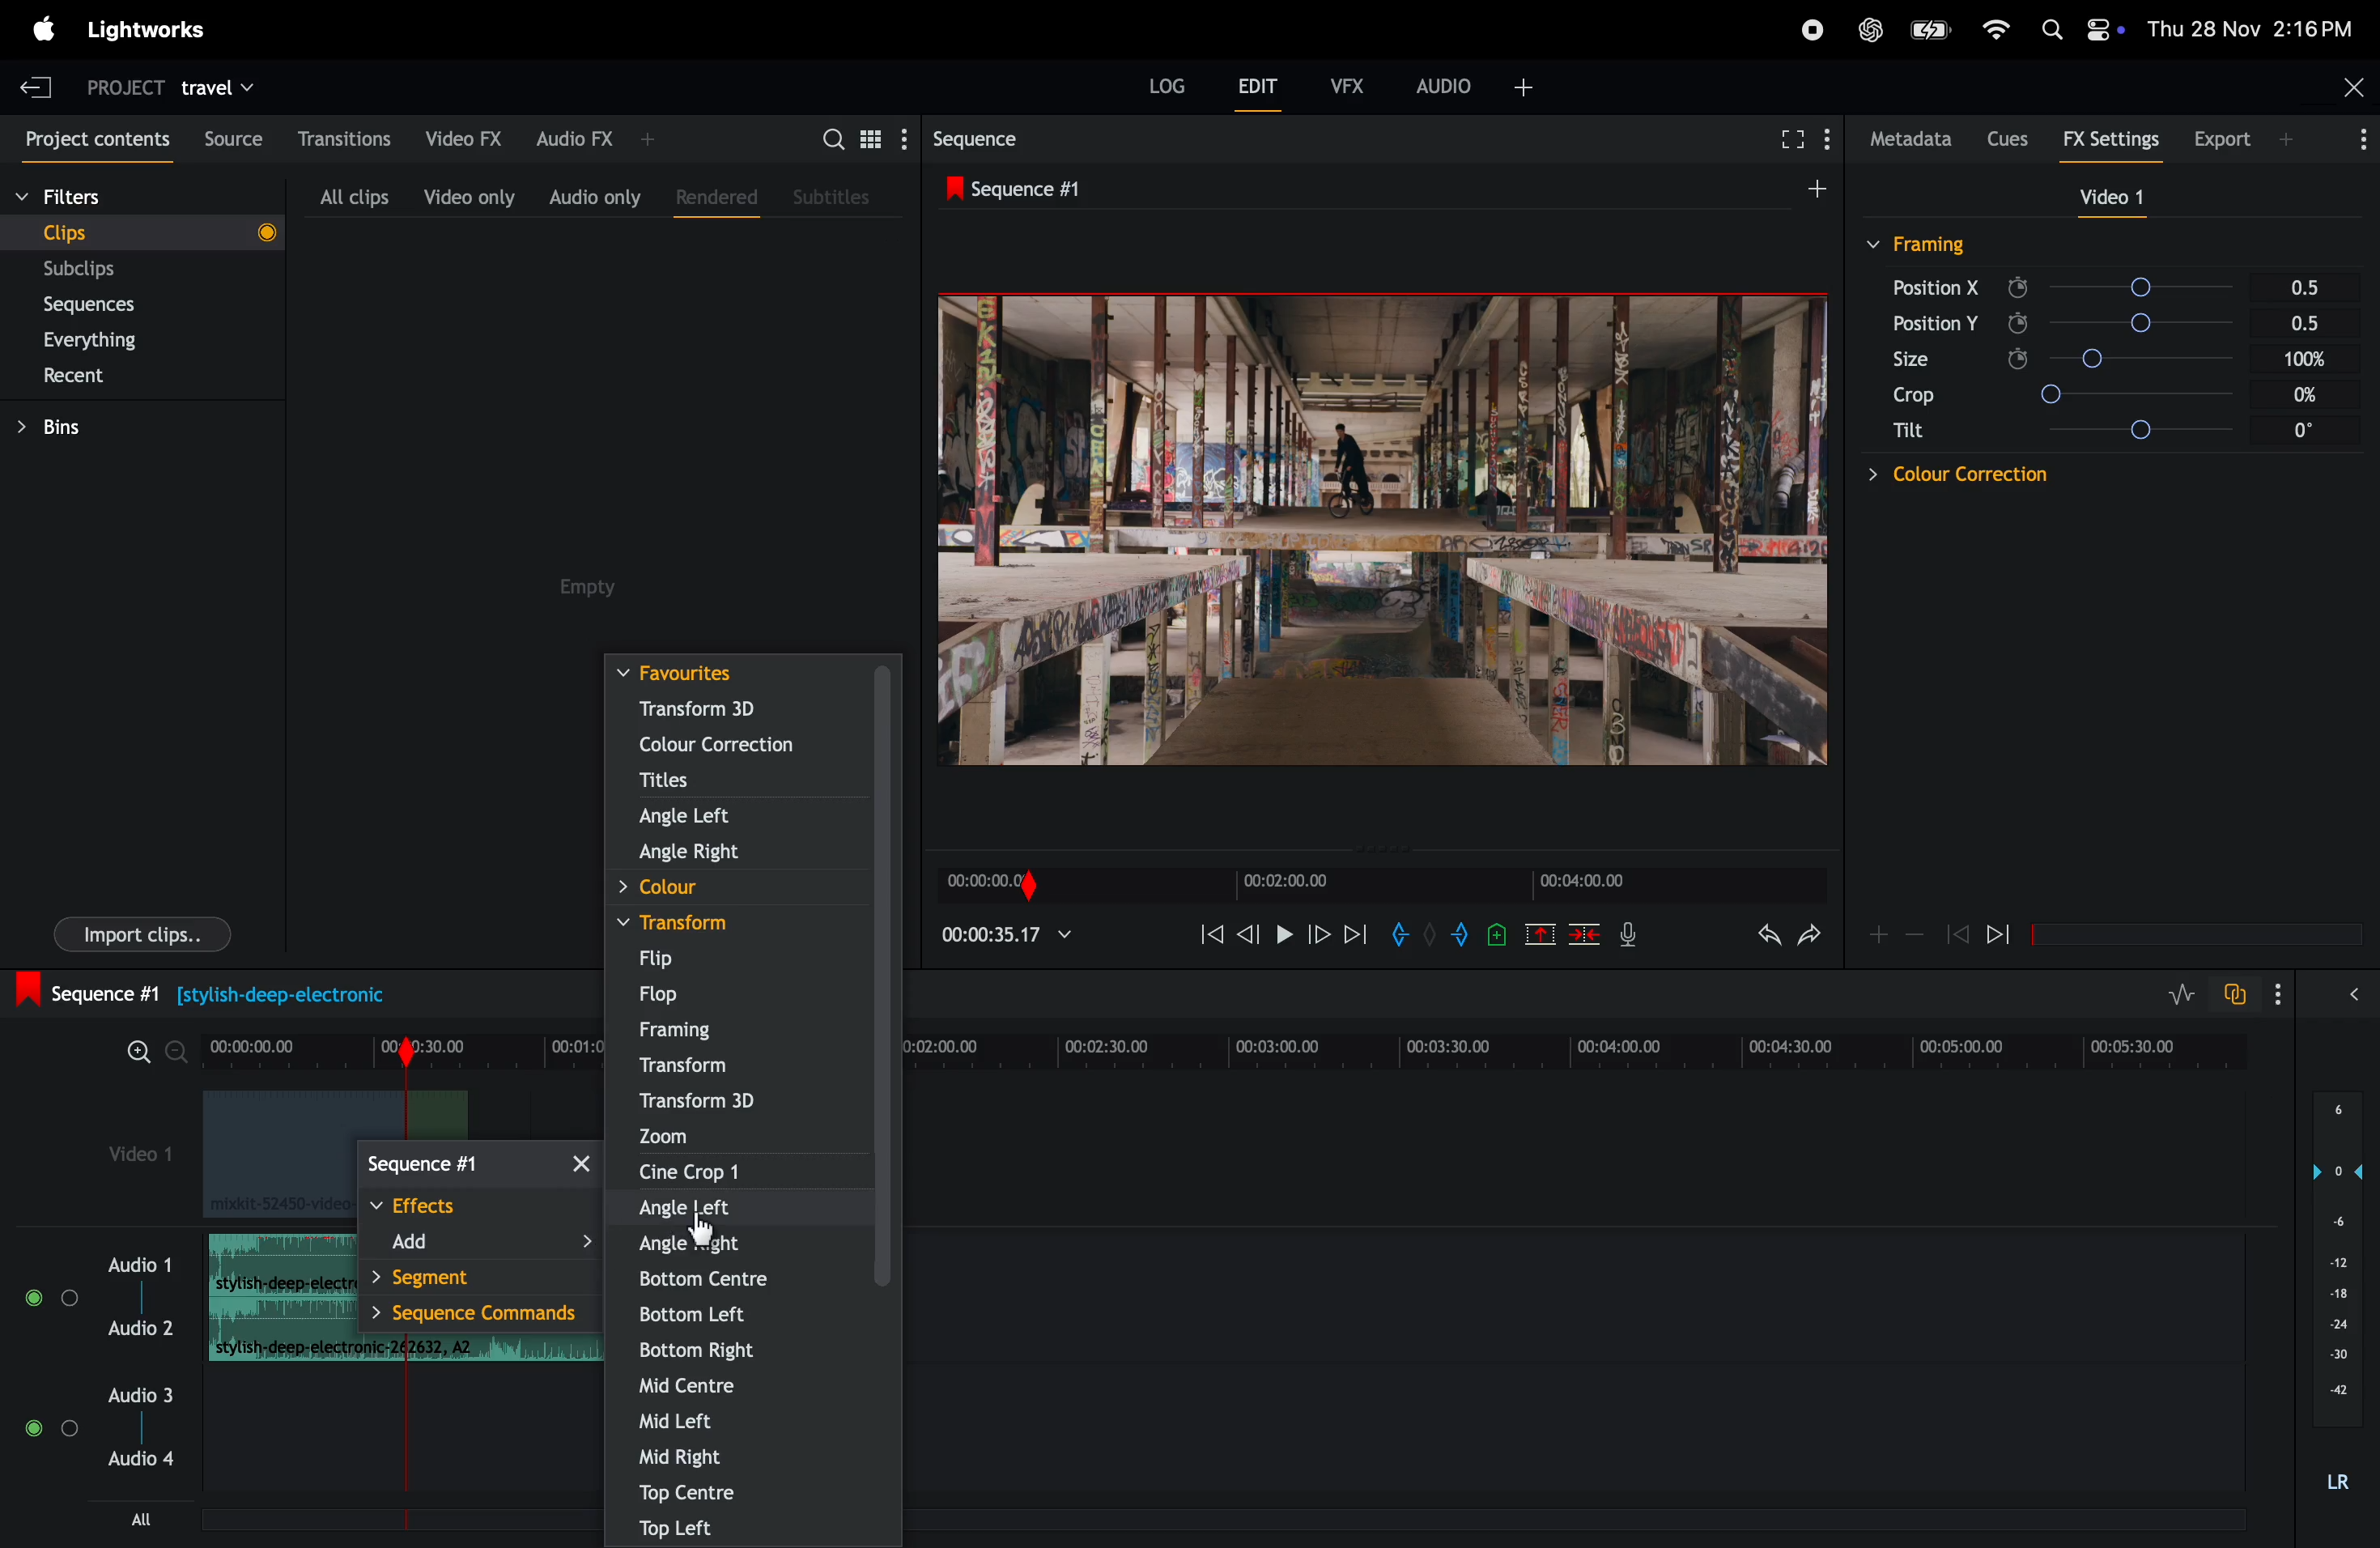  What do you see at coordinates (108, 270) in the screenshot?
I see `sub clips` at bounding box center [108, 270].